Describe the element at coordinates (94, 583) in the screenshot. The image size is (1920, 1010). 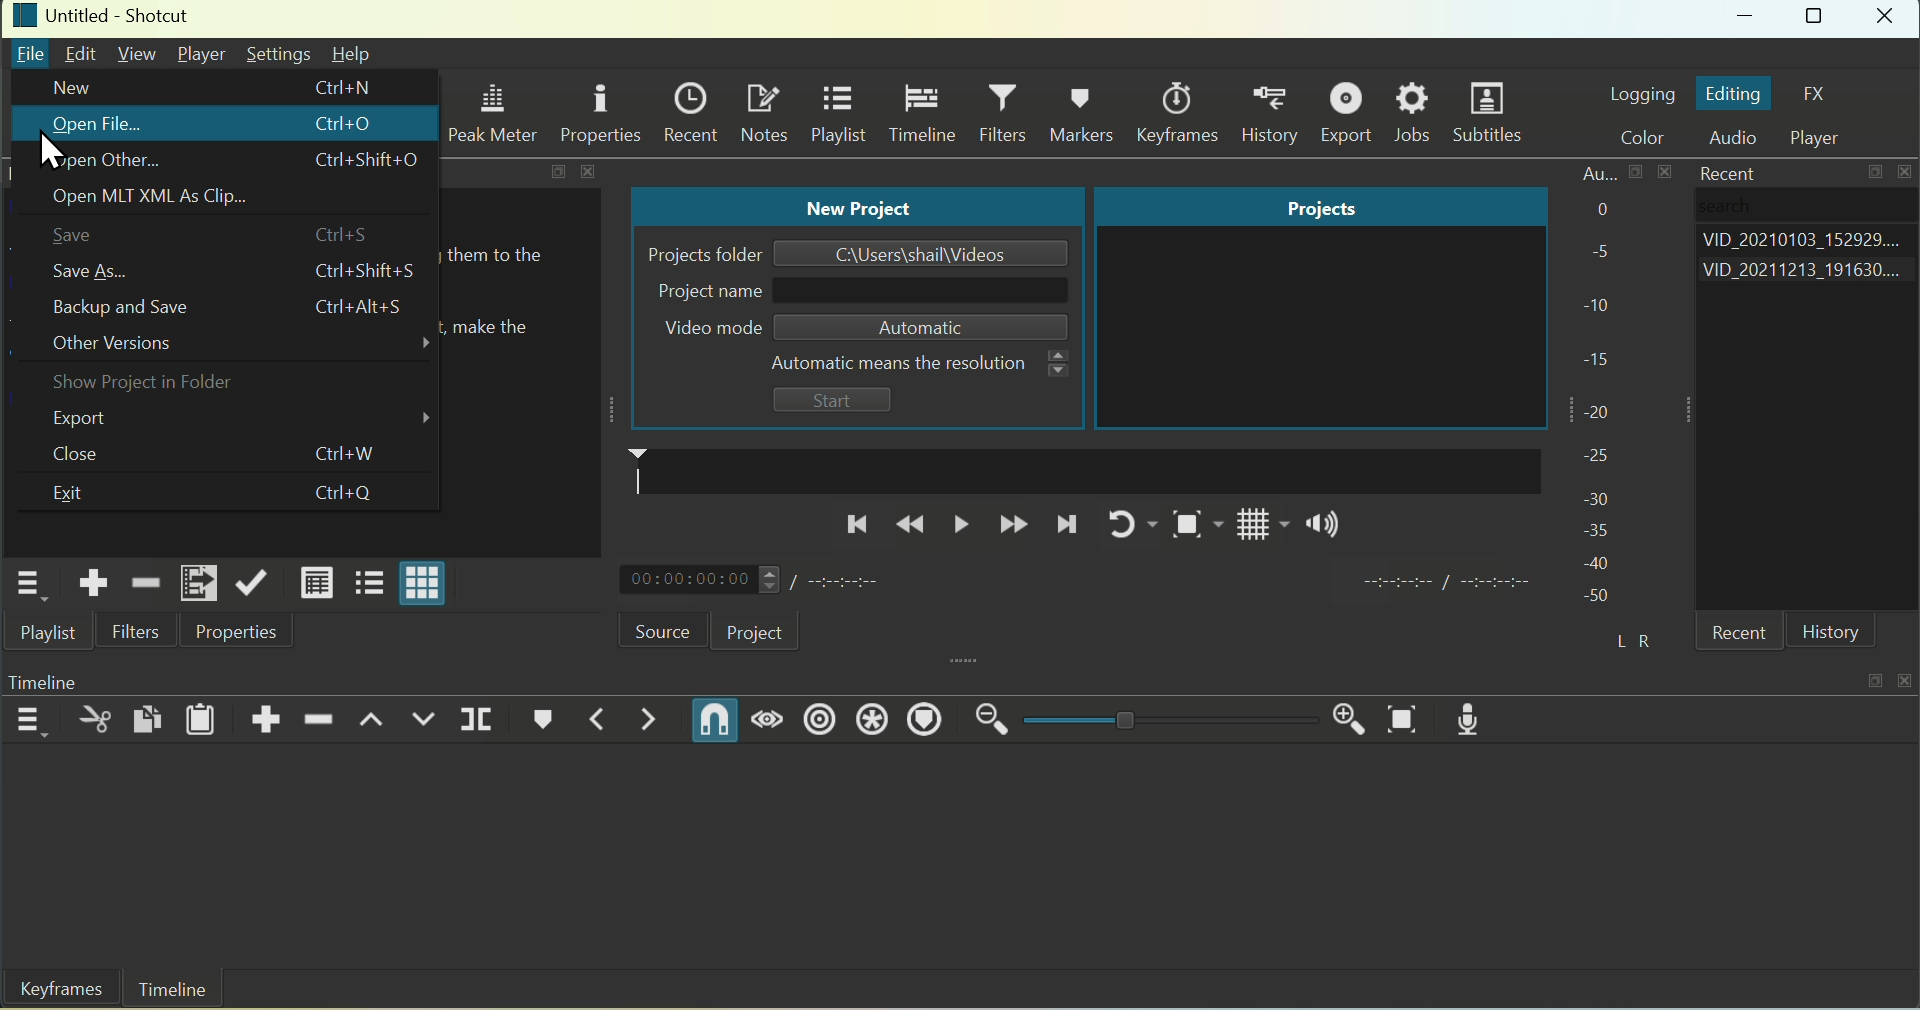
I see `Add the source to the Playlist` at that location.